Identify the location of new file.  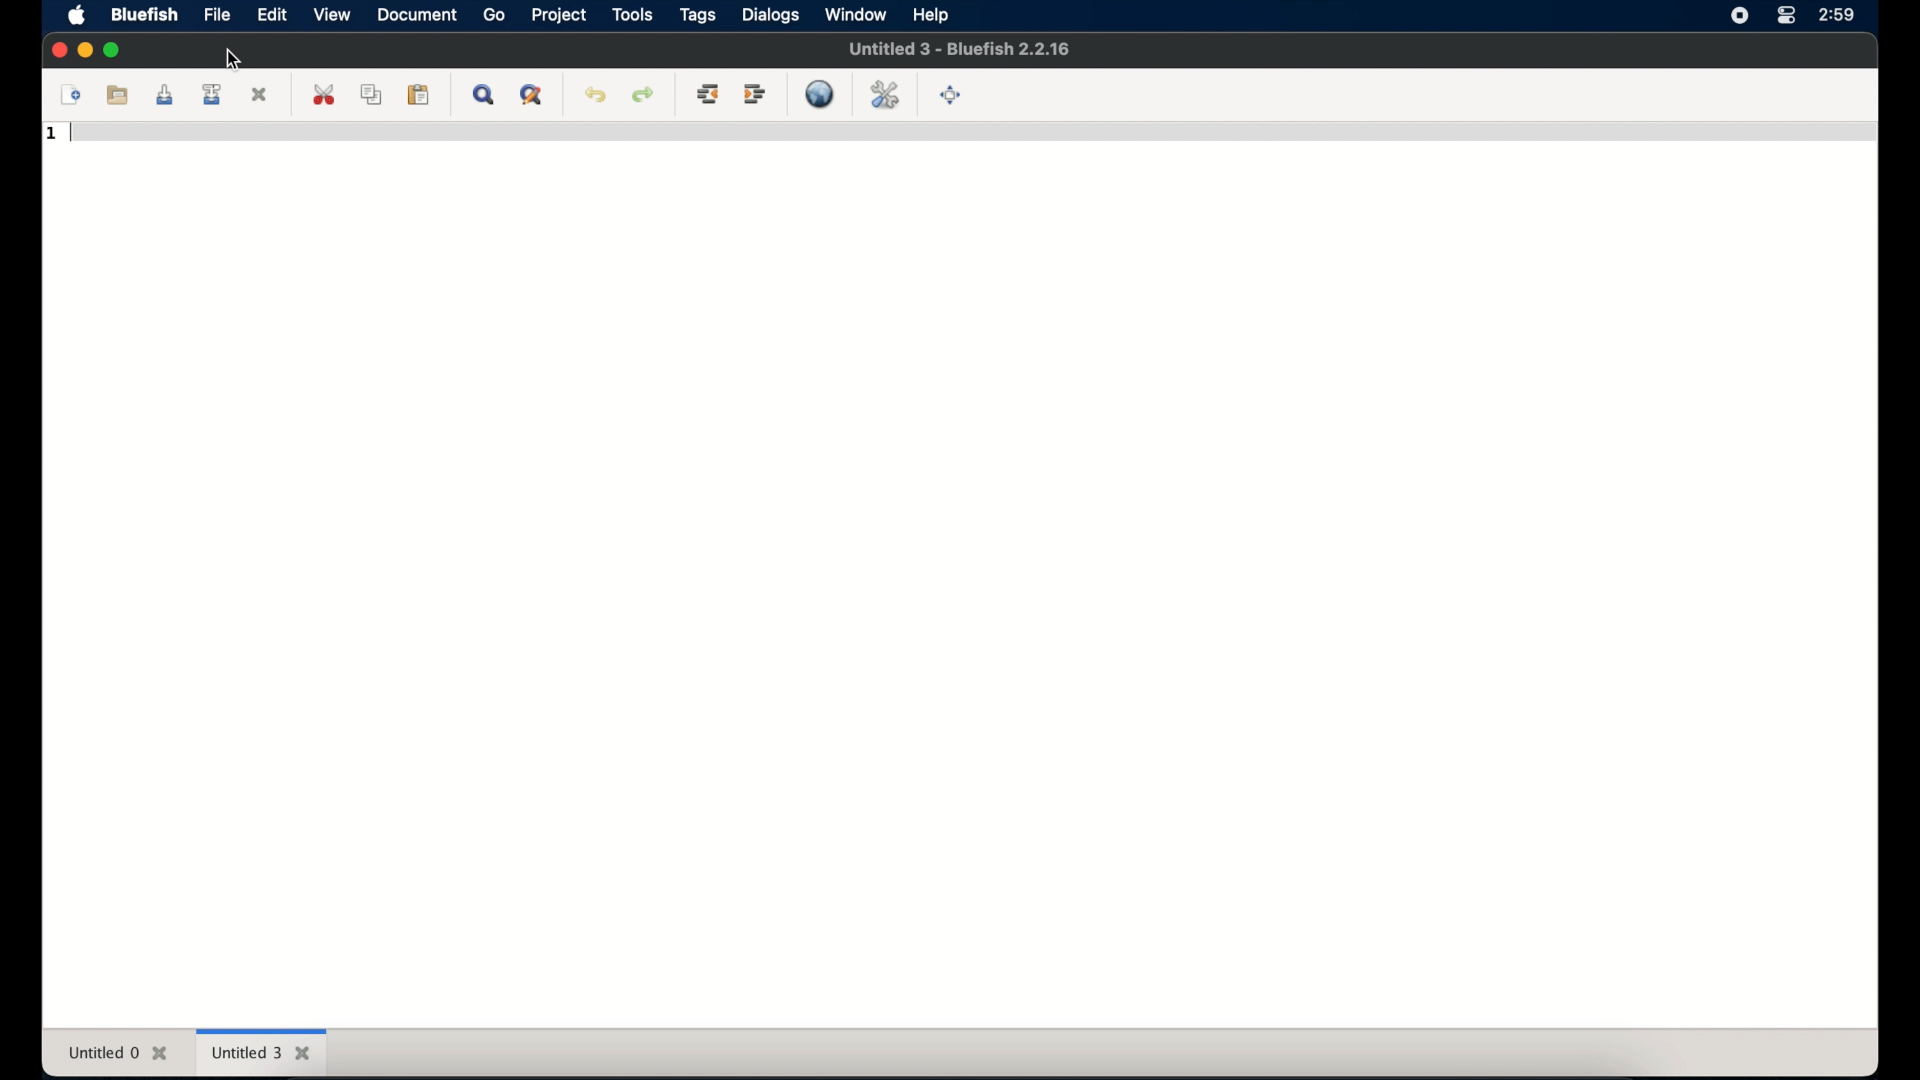
(71, 94).